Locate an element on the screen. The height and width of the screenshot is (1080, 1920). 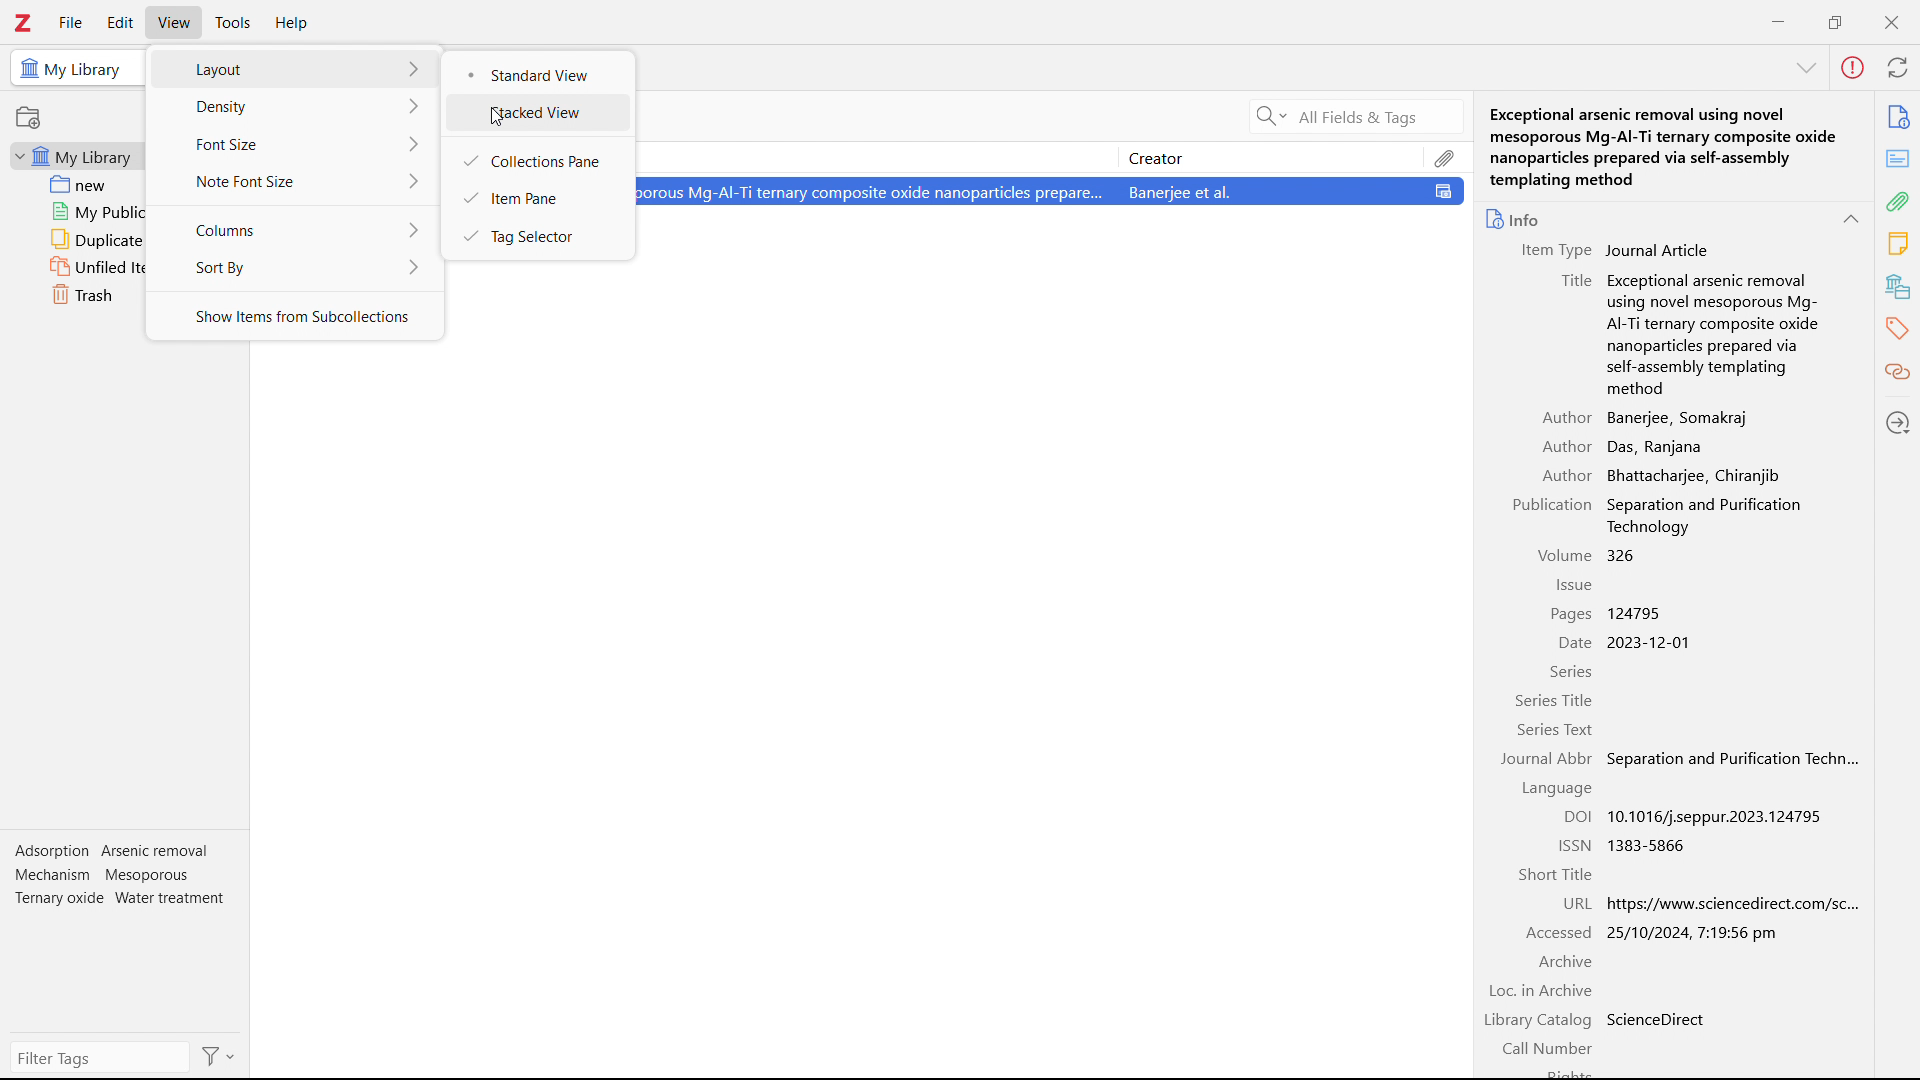
Short Title is located at coordinates (1554, 873).